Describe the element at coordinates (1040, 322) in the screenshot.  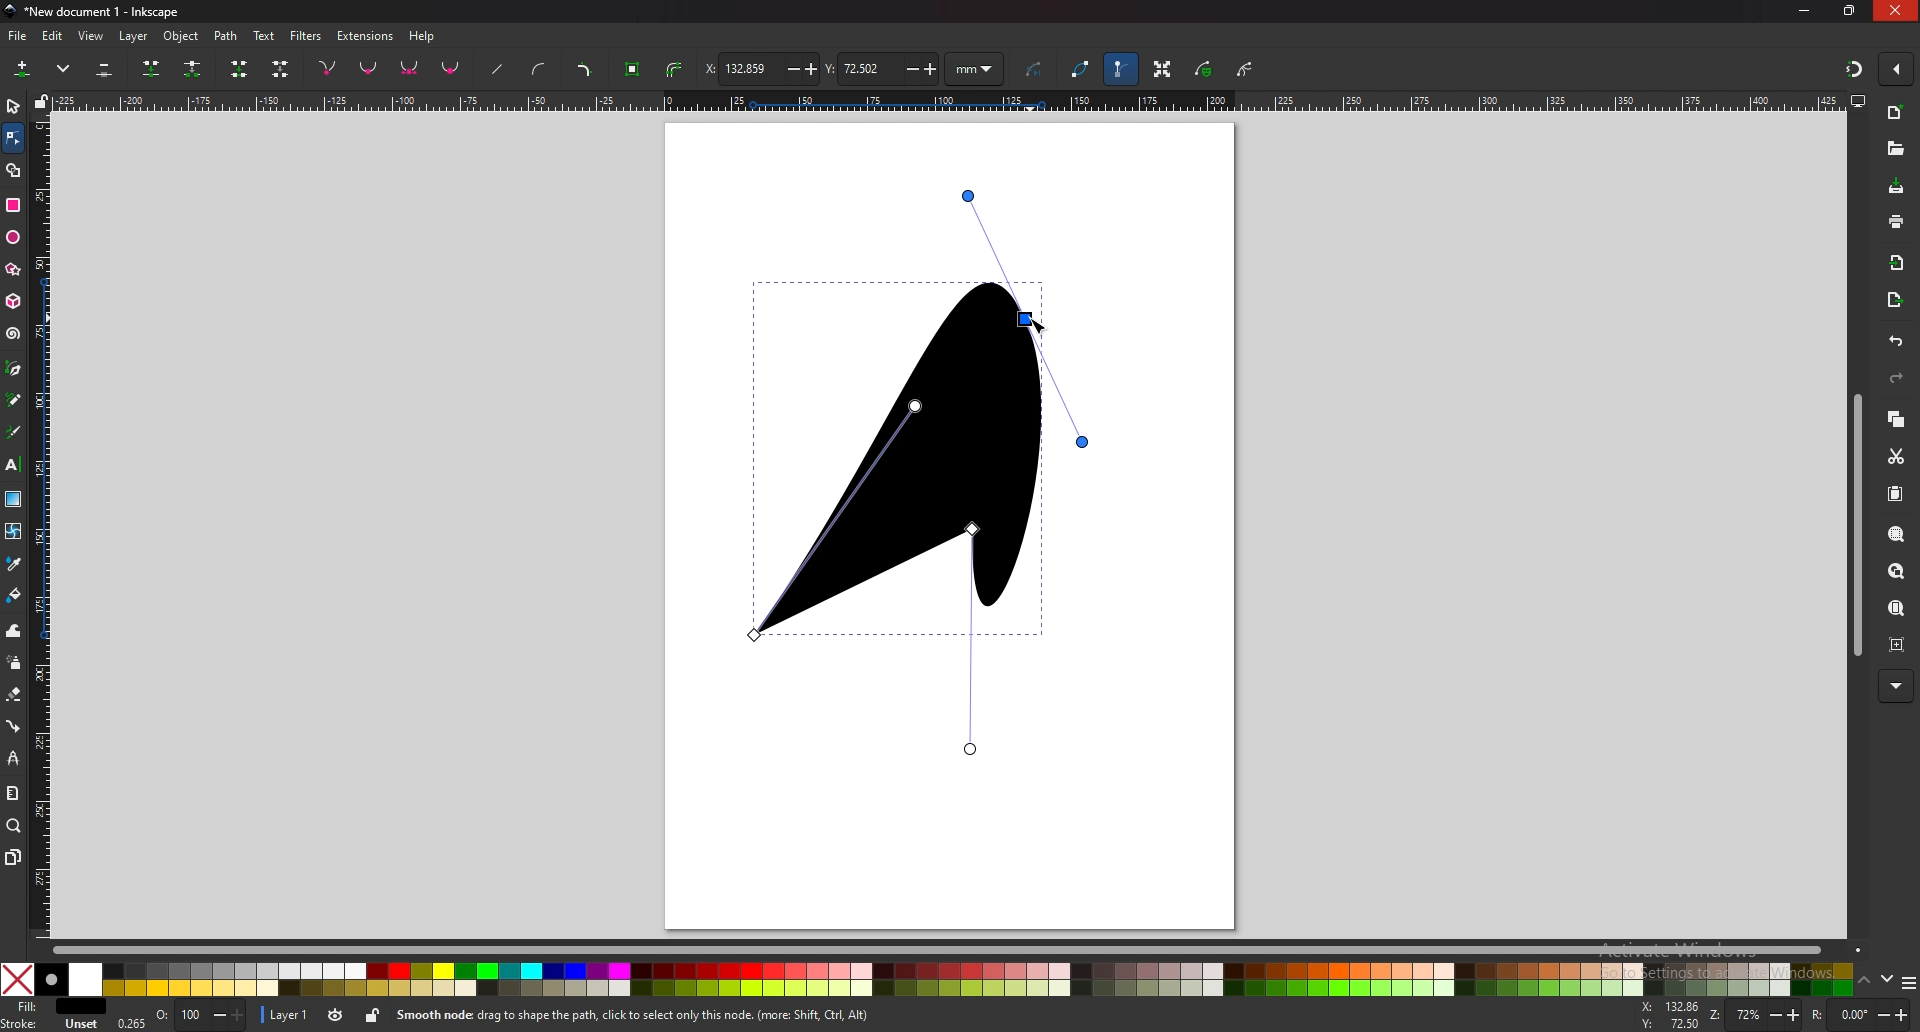
I see `cursor` at that location.